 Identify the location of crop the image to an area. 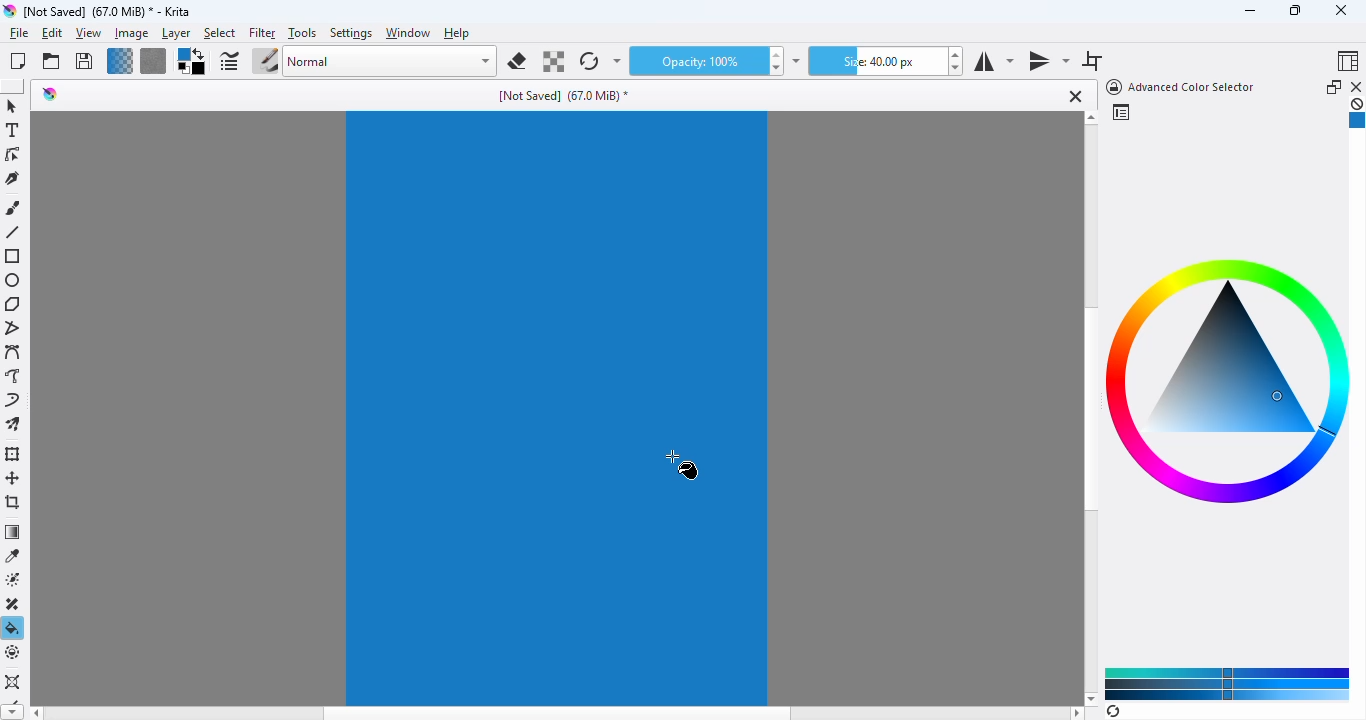
(14, 501).